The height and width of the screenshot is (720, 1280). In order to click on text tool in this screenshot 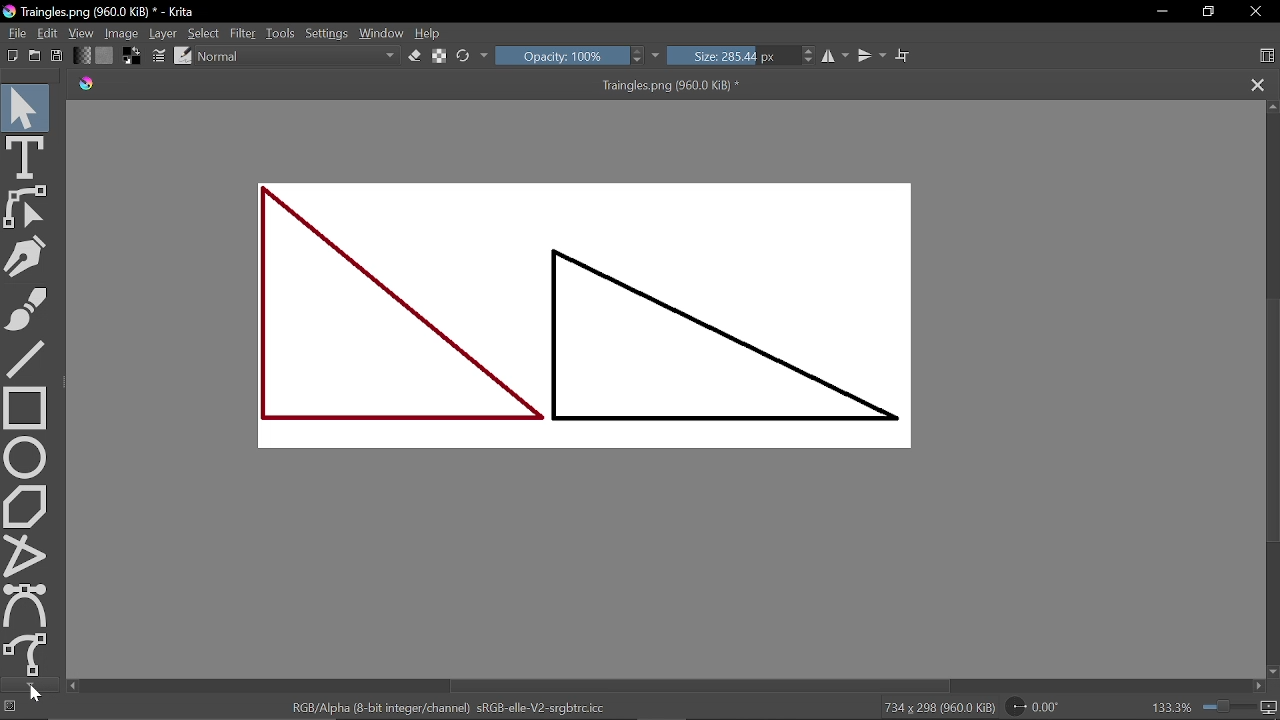, I will do `click(25, 157)`.